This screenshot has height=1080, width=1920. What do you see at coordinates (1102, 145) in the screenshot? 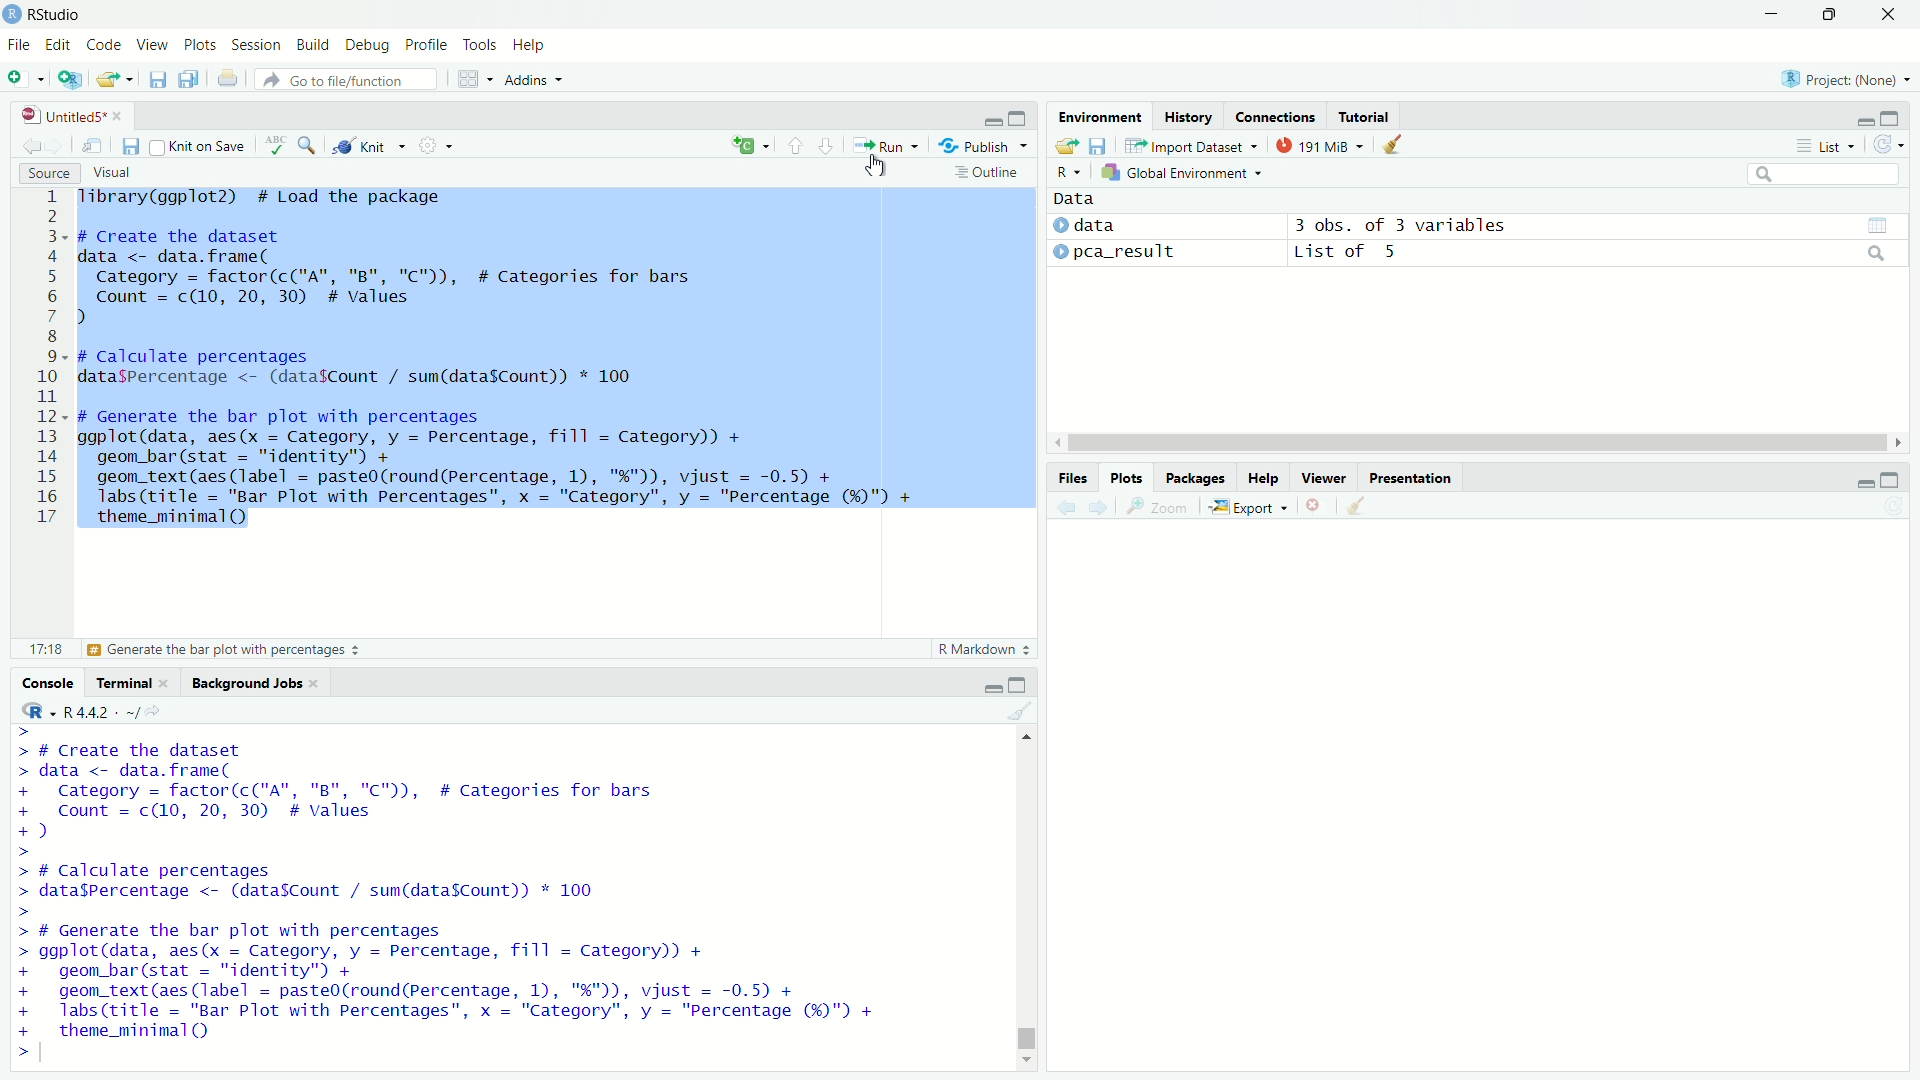
I see `save as workspace` at bounding box center [1102, 145].